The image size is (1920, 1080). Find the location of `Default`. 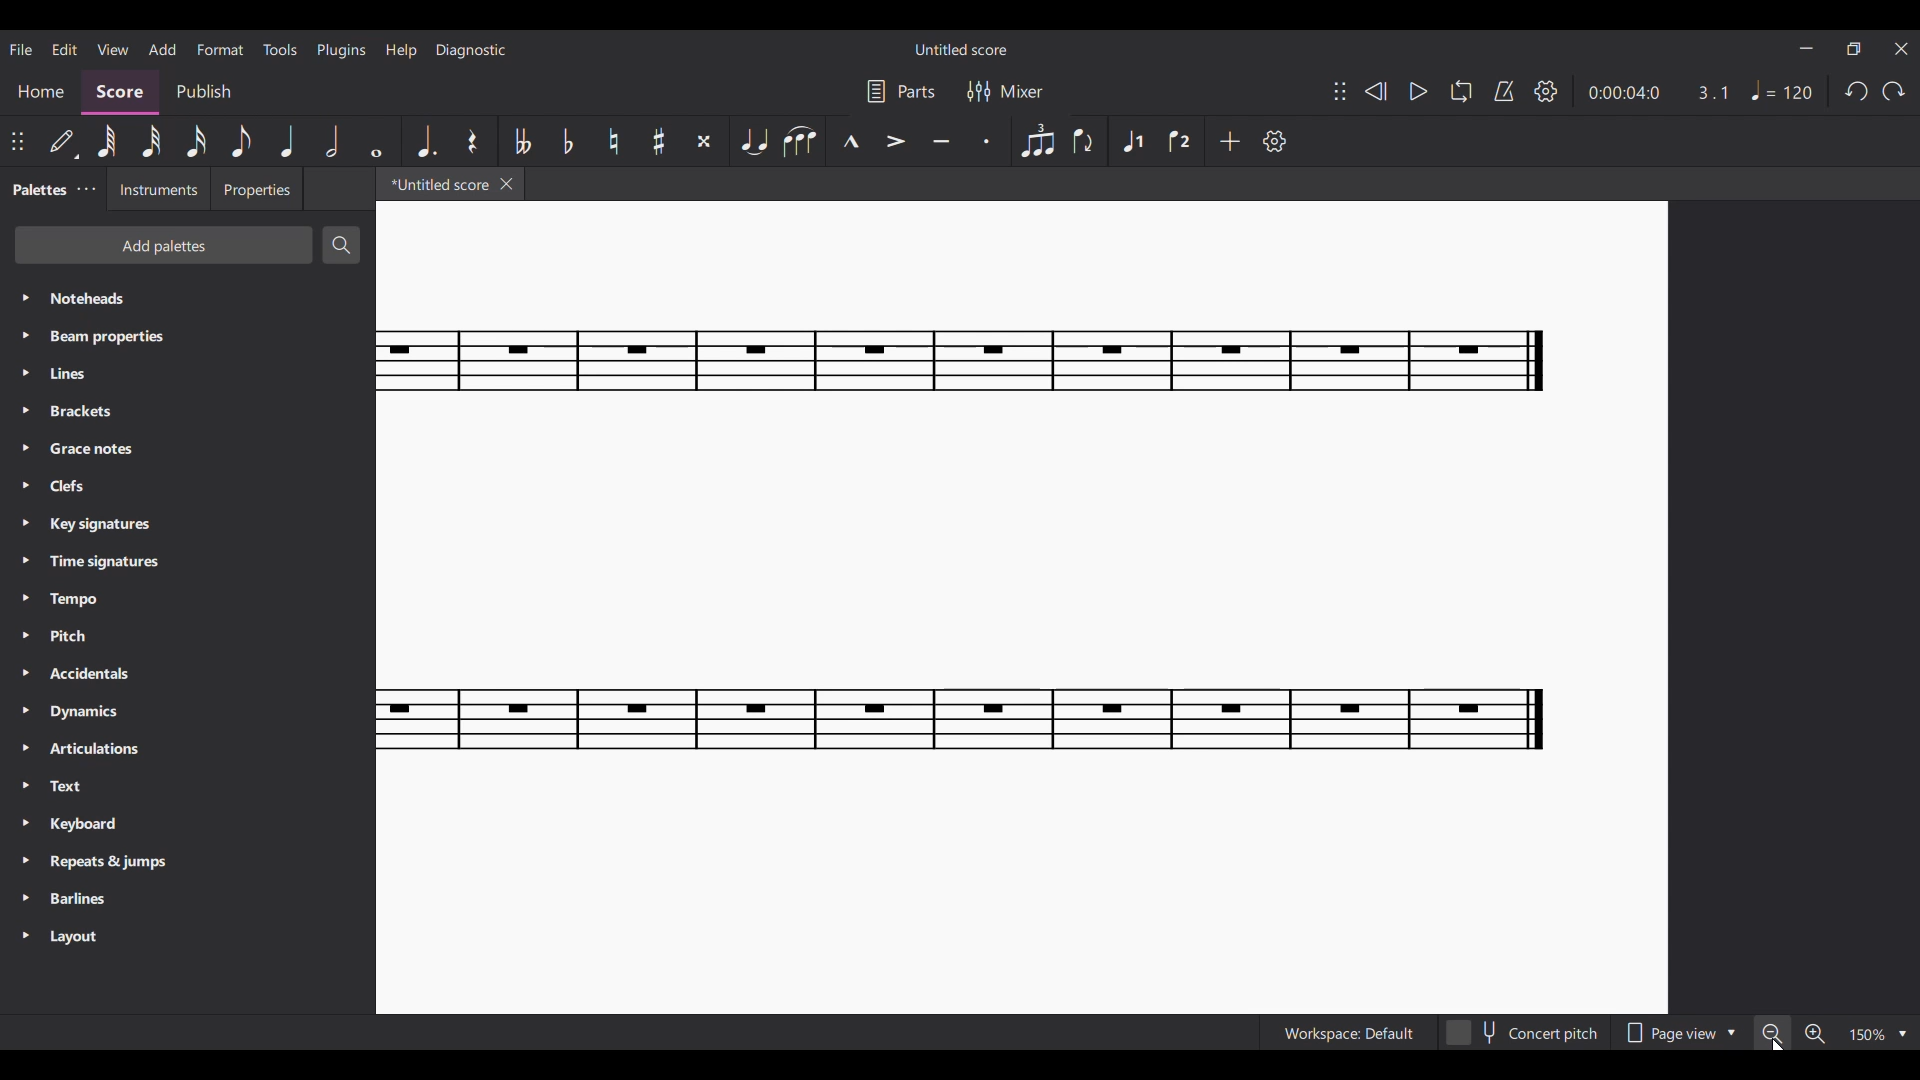

Default is located at coordinates (63, 141).